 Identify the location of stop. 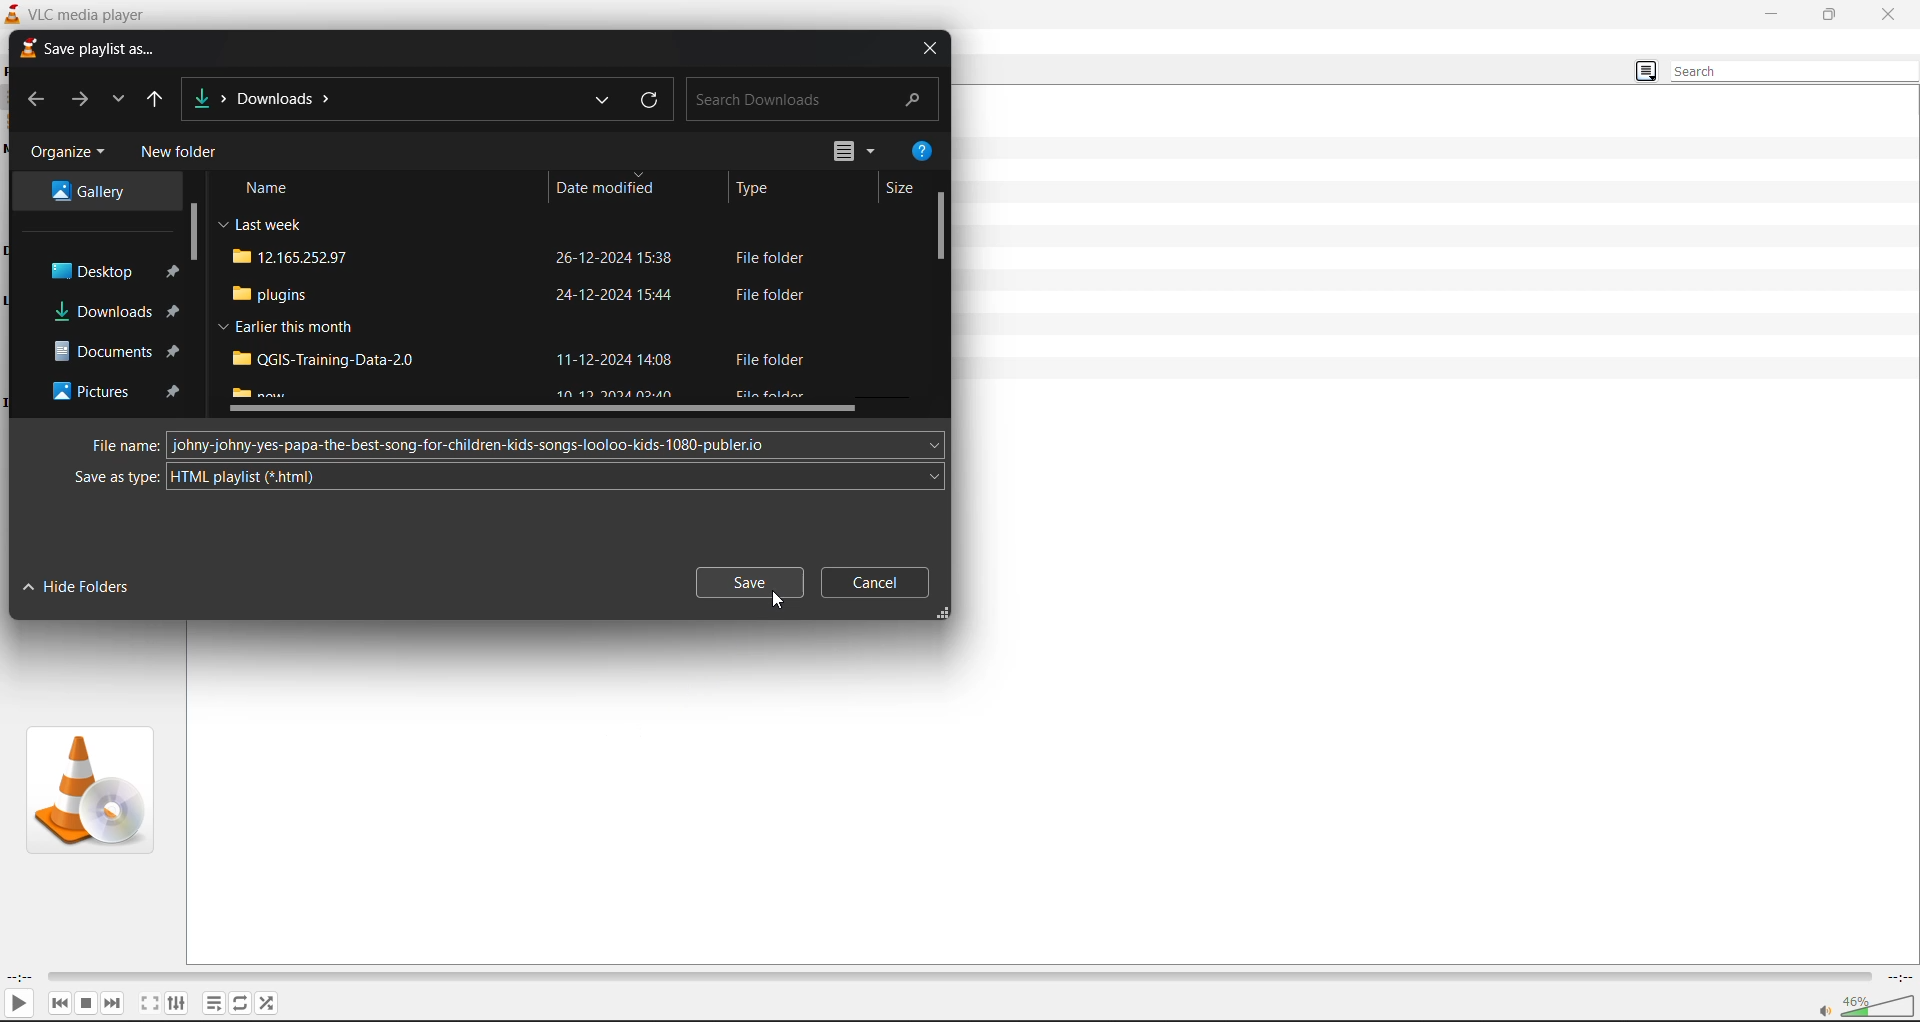
(85, 1002).